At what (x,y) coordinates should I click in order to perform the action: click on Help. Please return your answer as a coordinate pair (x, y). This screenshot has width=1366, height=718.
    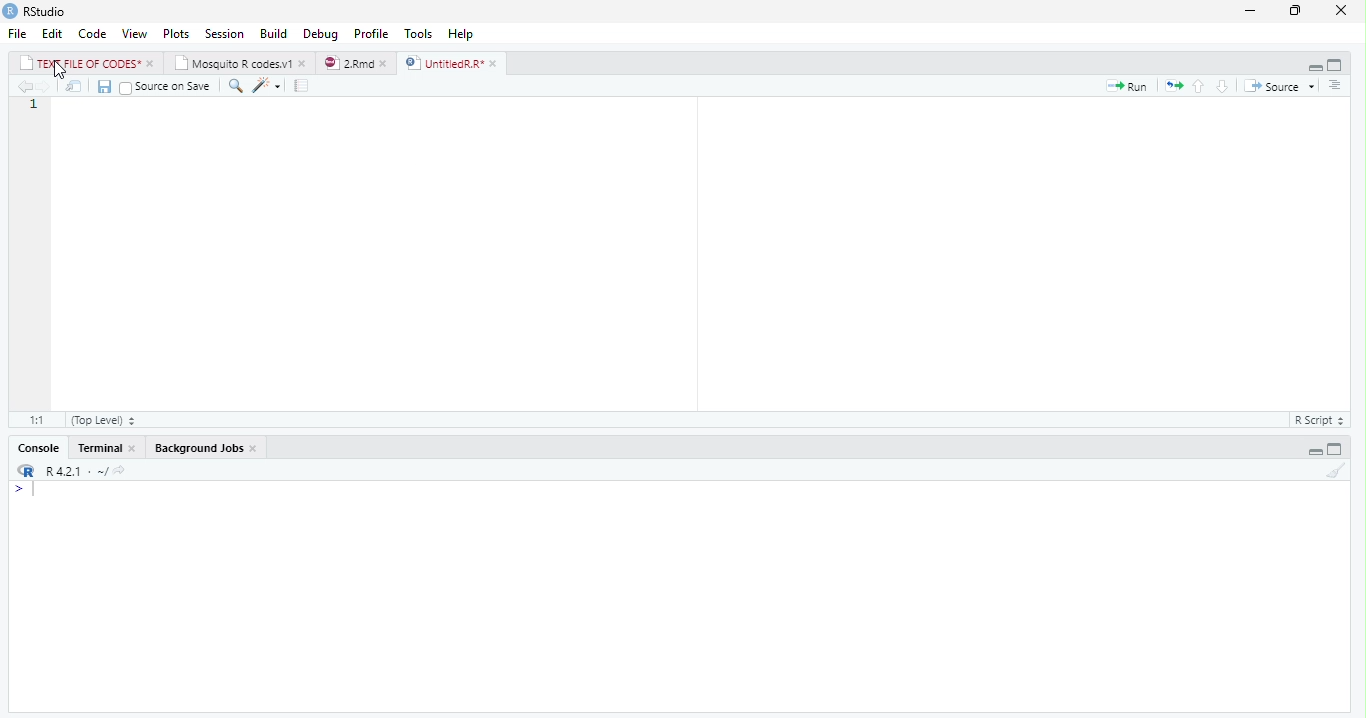
    Looking at the image, I should click on (465, 34).